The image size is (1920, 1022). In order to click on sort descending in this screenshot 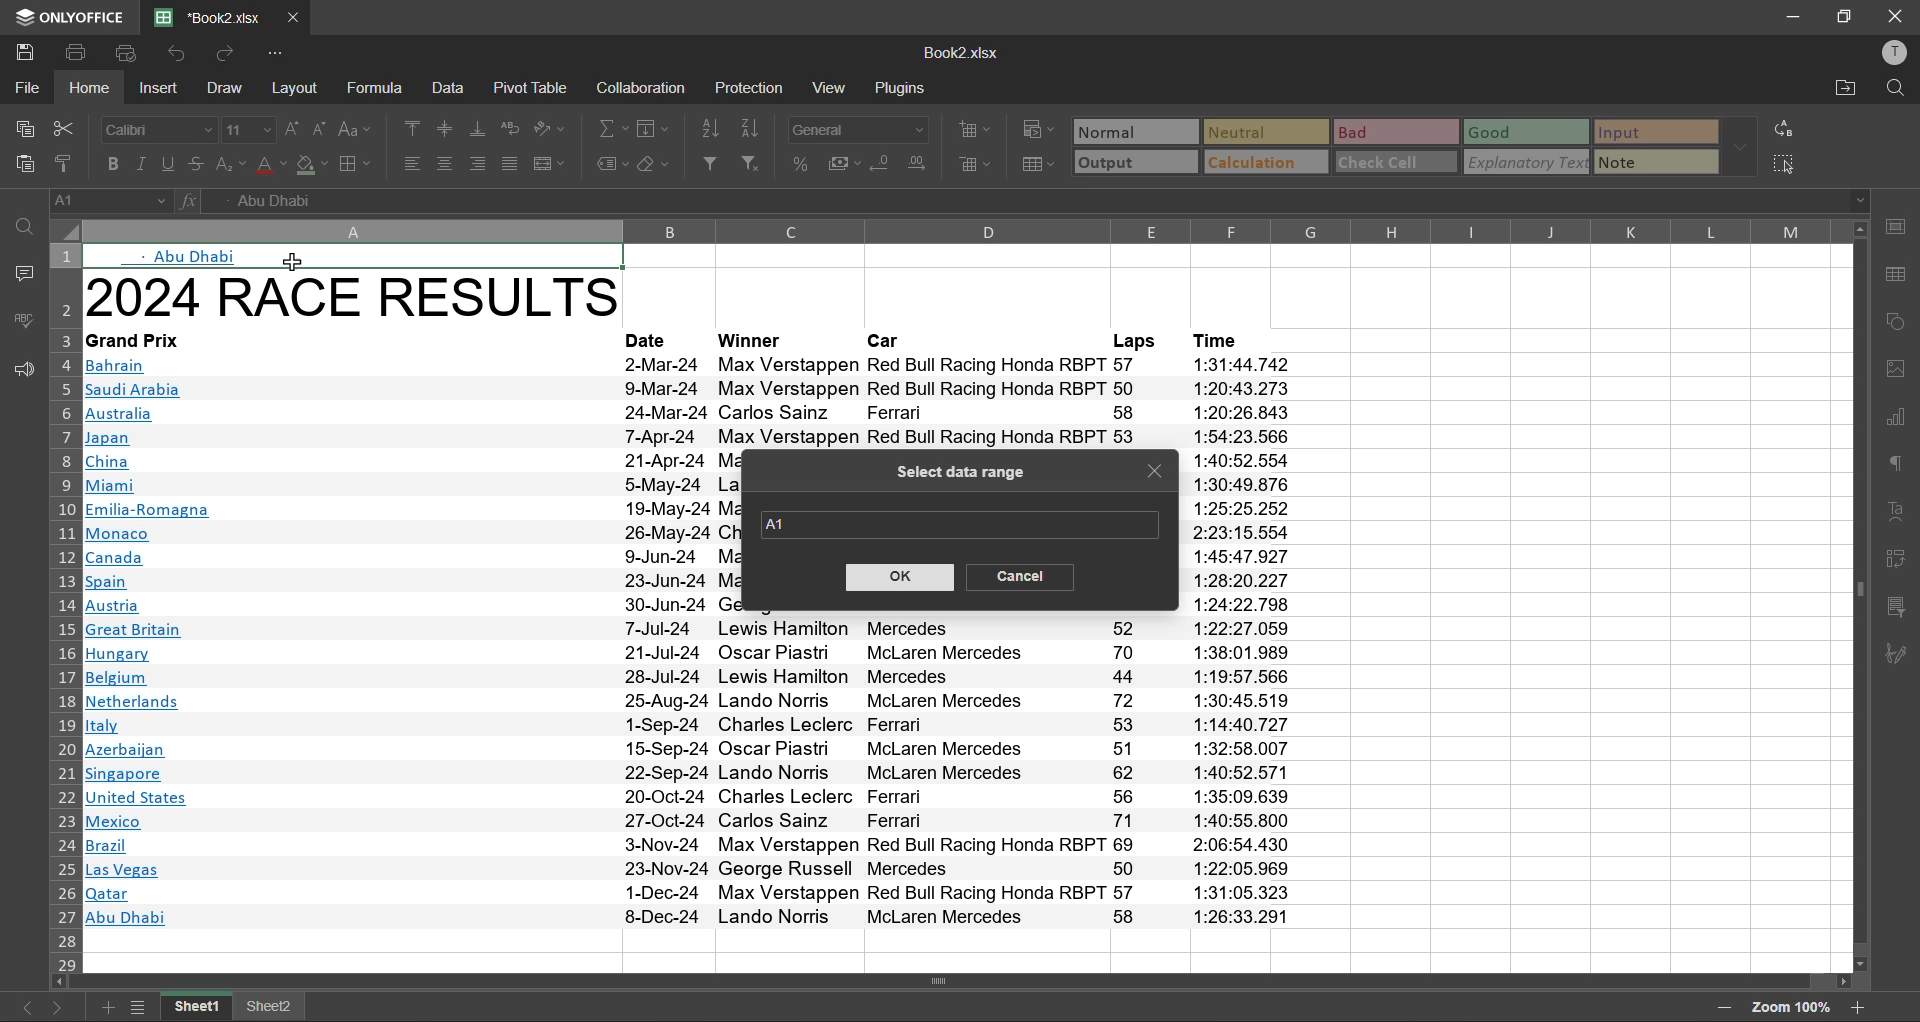, I will do `click(750, 131)`.